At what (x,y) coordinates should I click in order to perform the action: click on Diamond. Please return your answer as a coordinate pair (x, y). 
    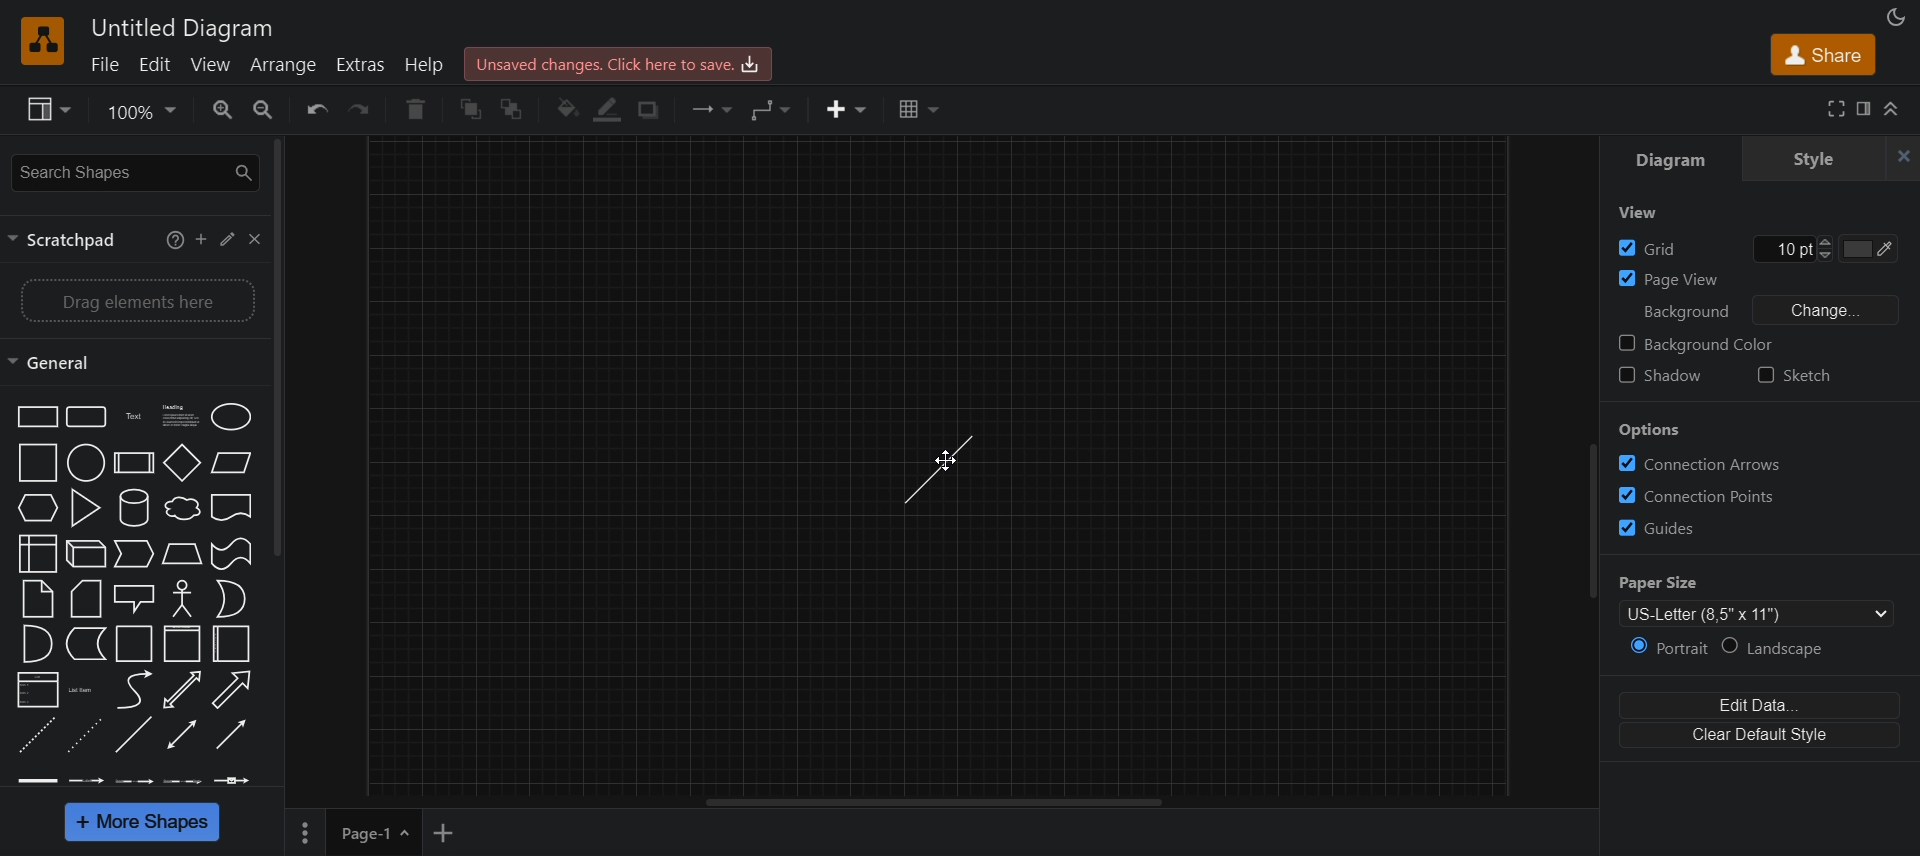
    Looking at the image, I should click on (181, 462).